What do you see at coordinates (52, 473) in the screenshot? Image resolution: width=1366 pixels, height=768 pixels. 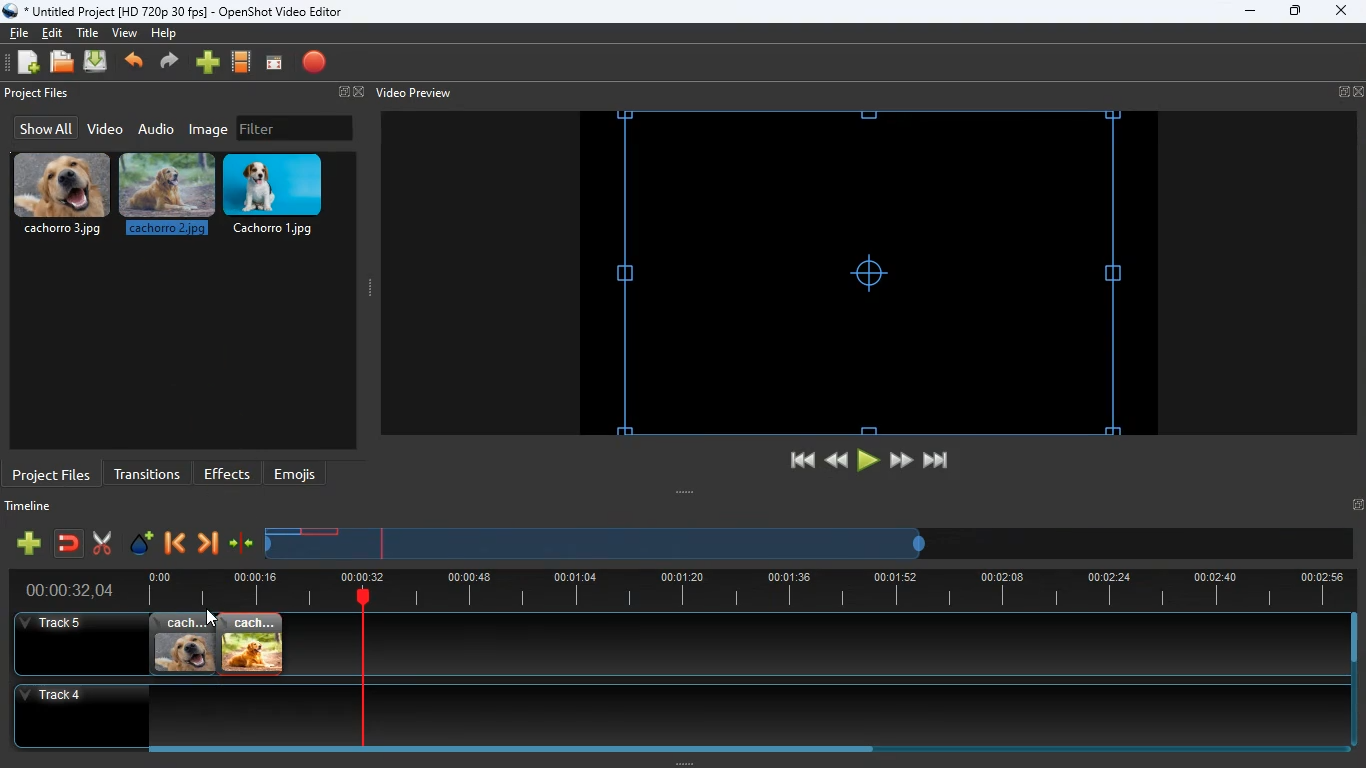 I see `project files` at bounding box center [52, 473].